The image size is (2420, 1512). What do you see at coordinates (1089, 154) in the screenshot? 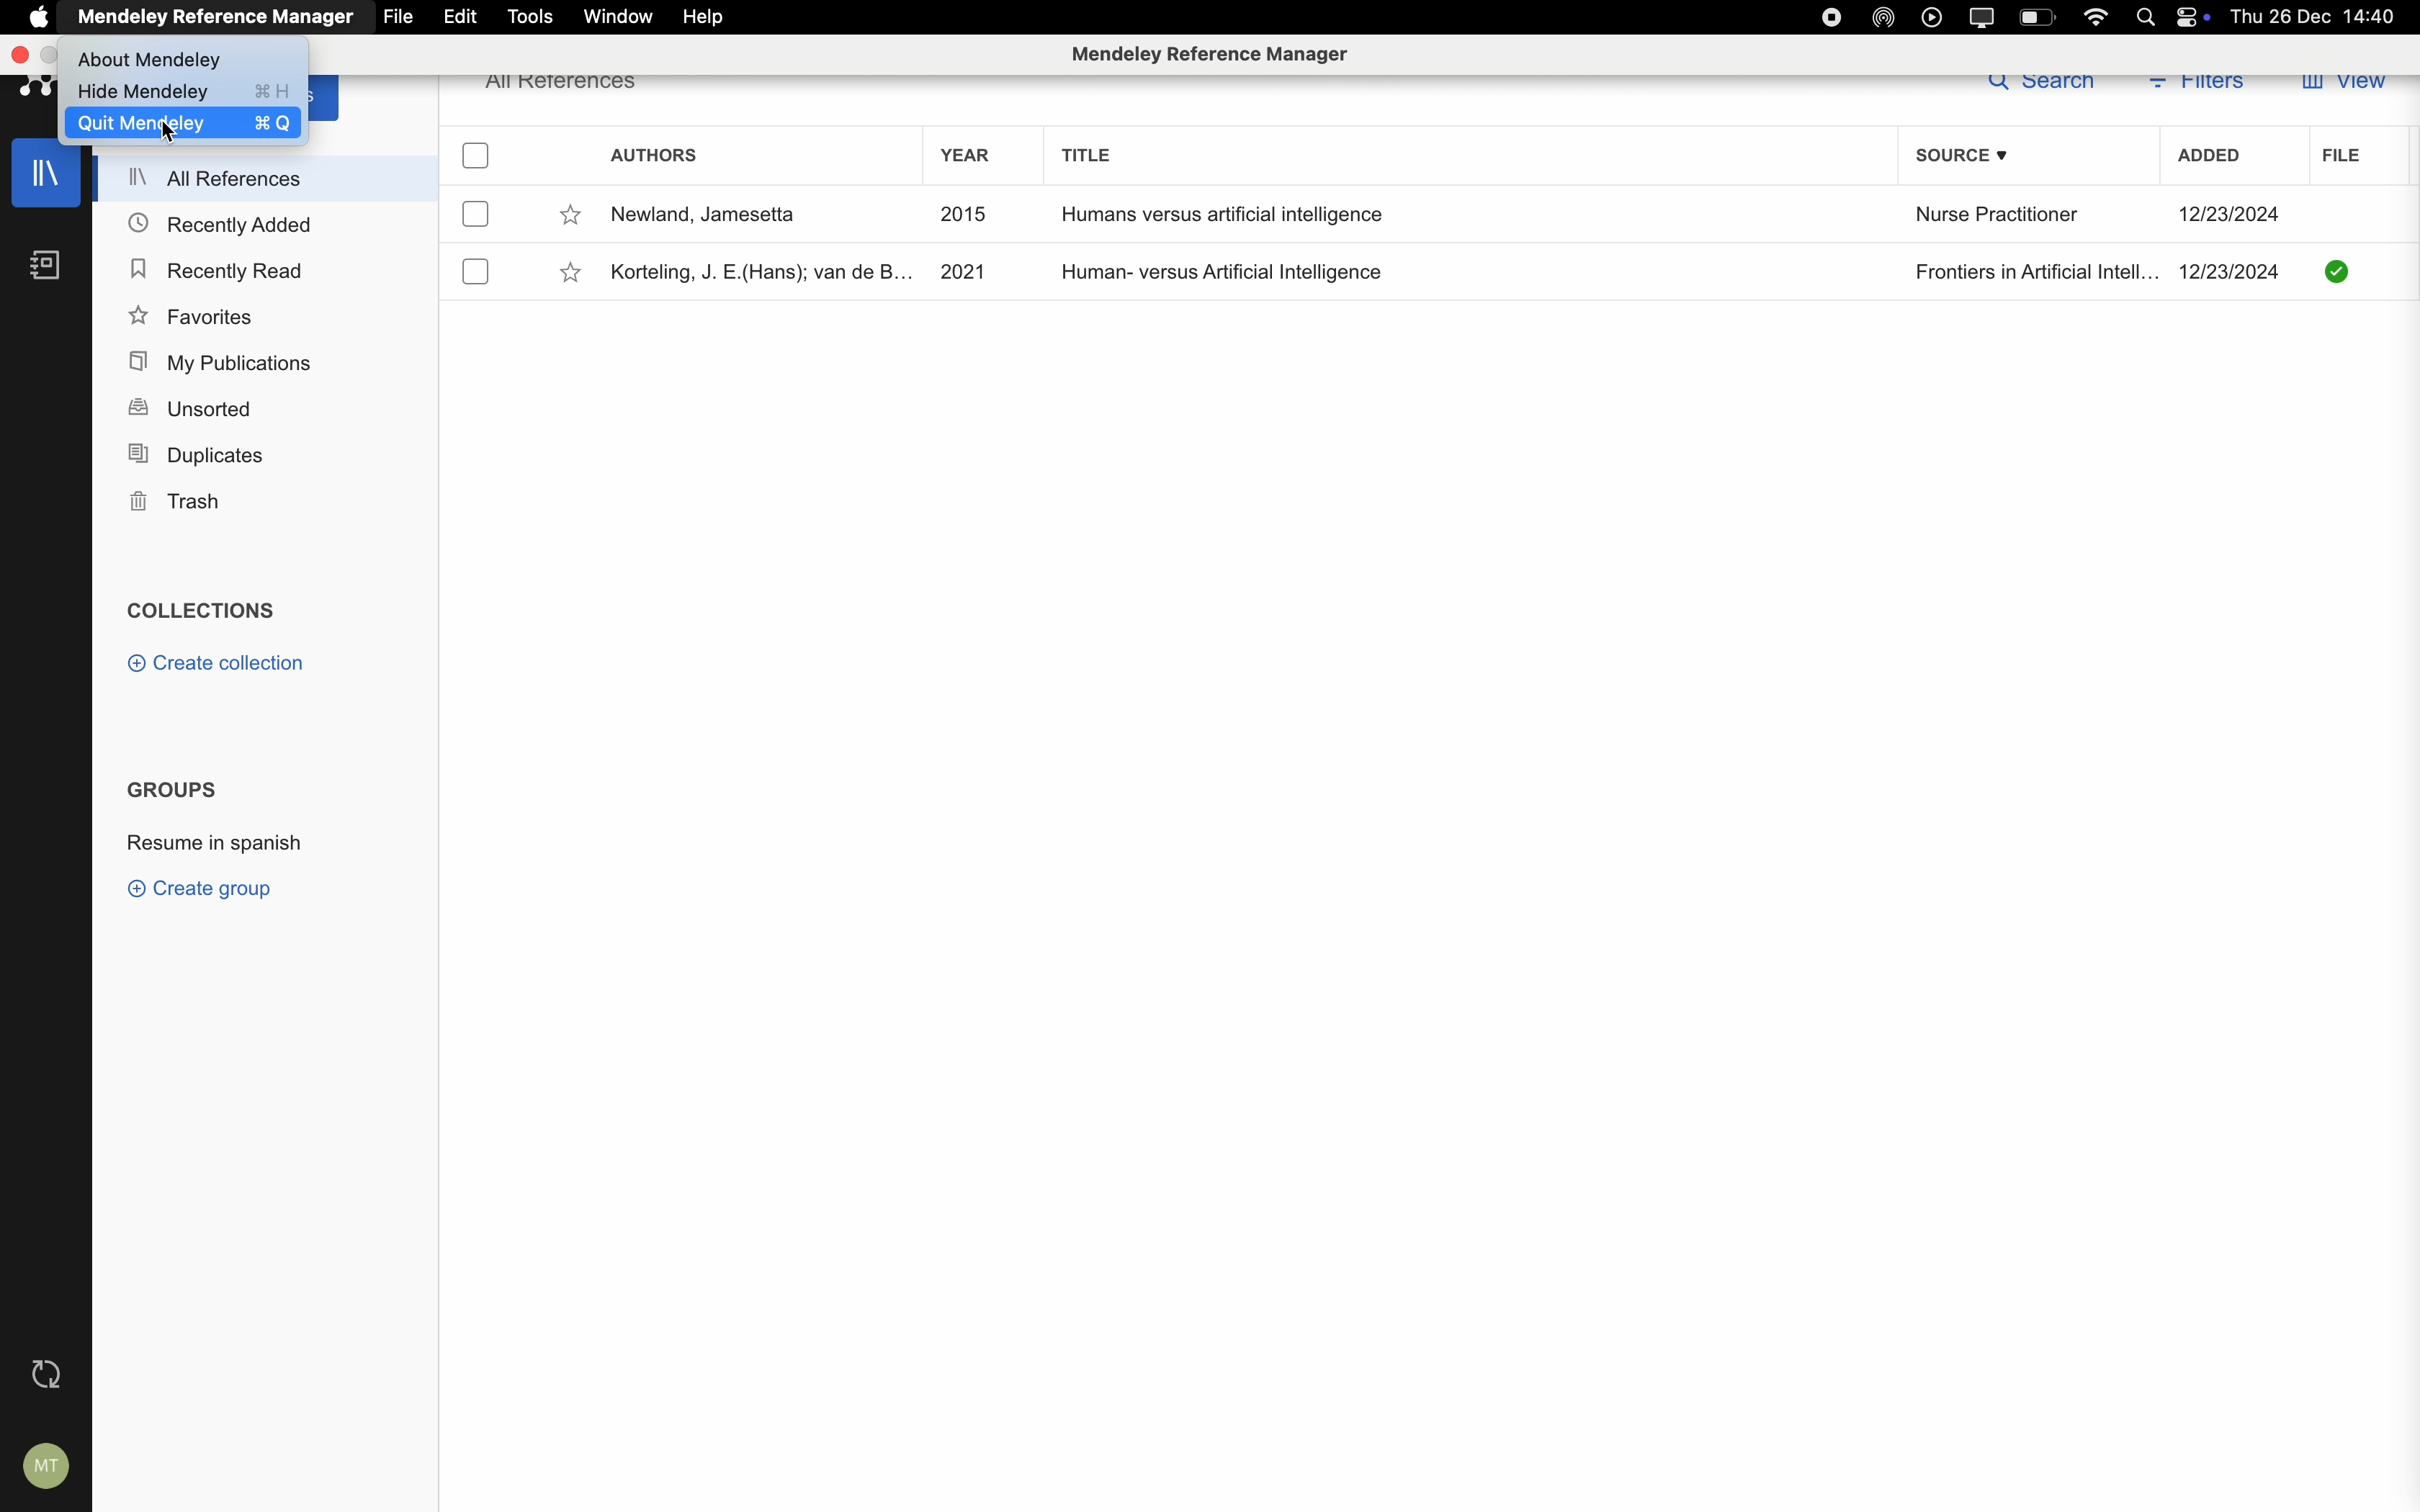
I see `title` at bounding box center [1089, 154].